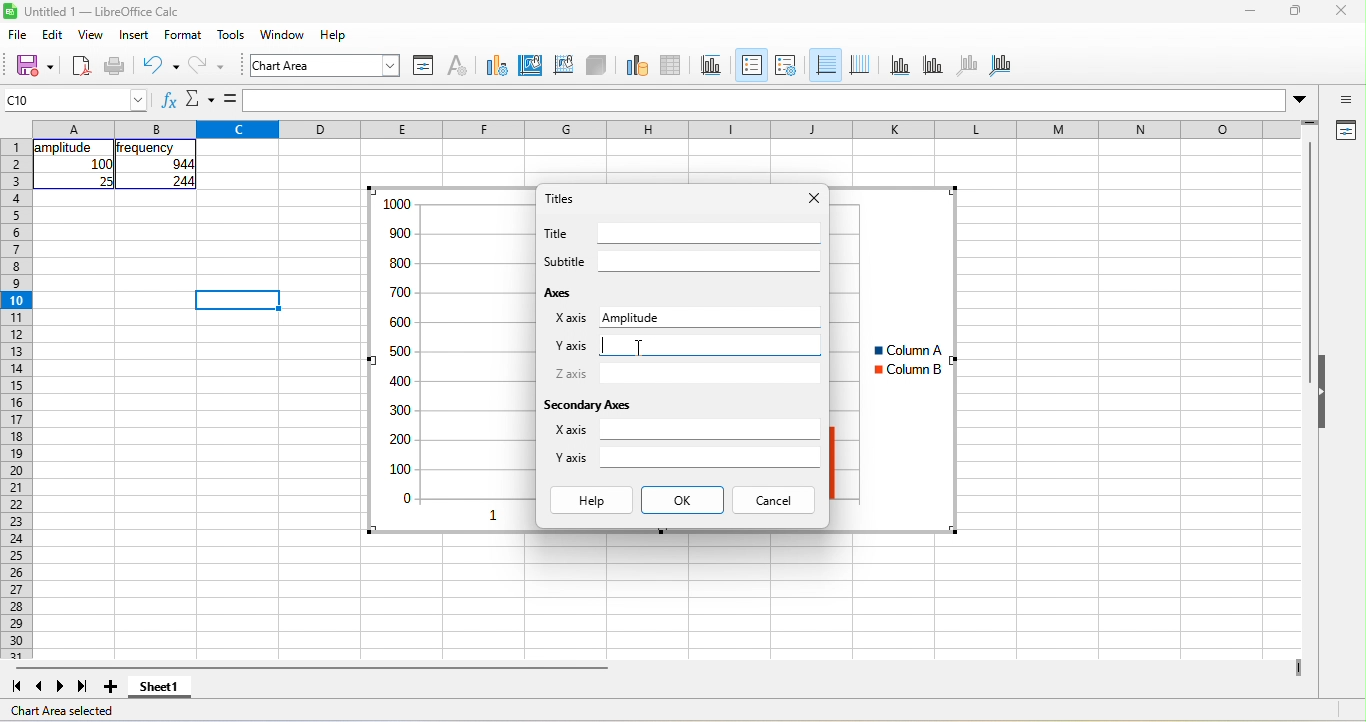  I want to click on close, so click(1342, 10).